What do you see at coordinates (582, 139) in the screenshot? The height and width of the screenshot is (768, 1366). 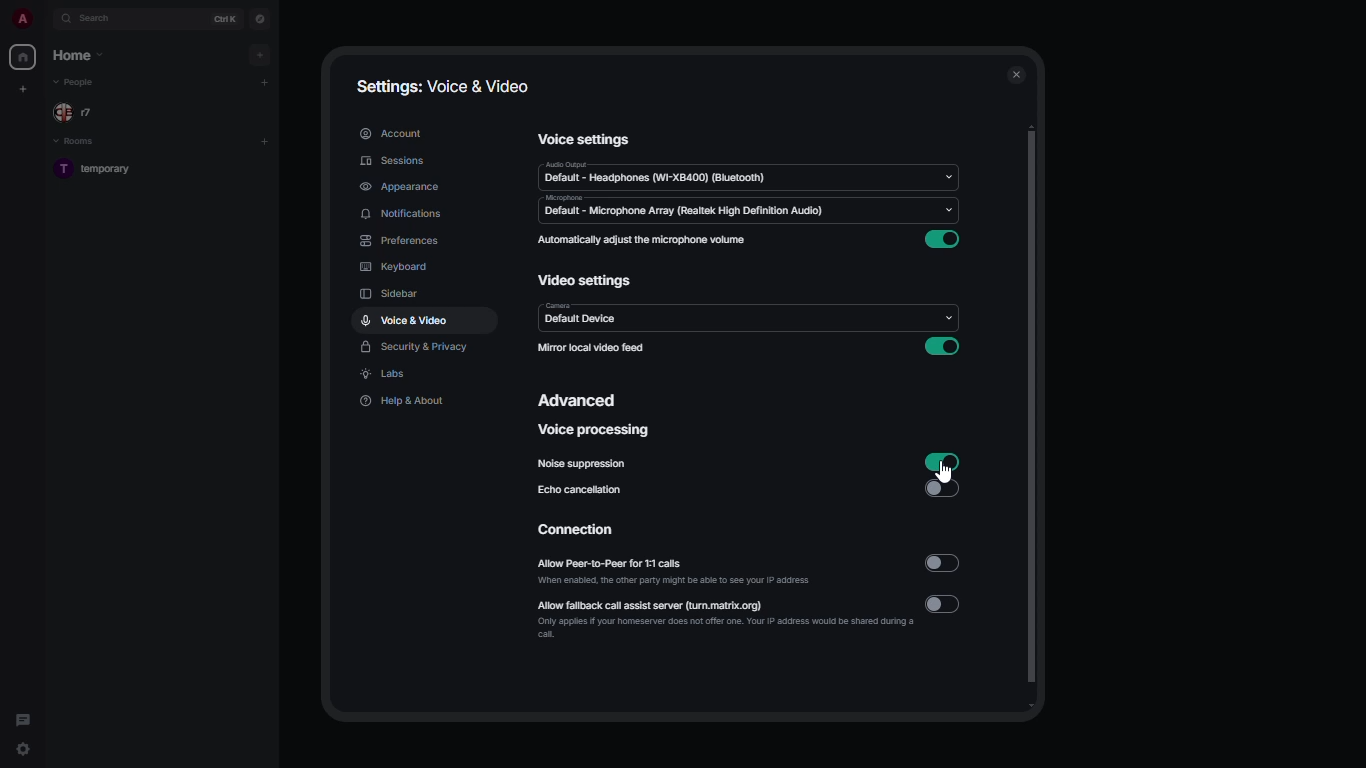 I see `voice settings` at bounding box center [582, 139].